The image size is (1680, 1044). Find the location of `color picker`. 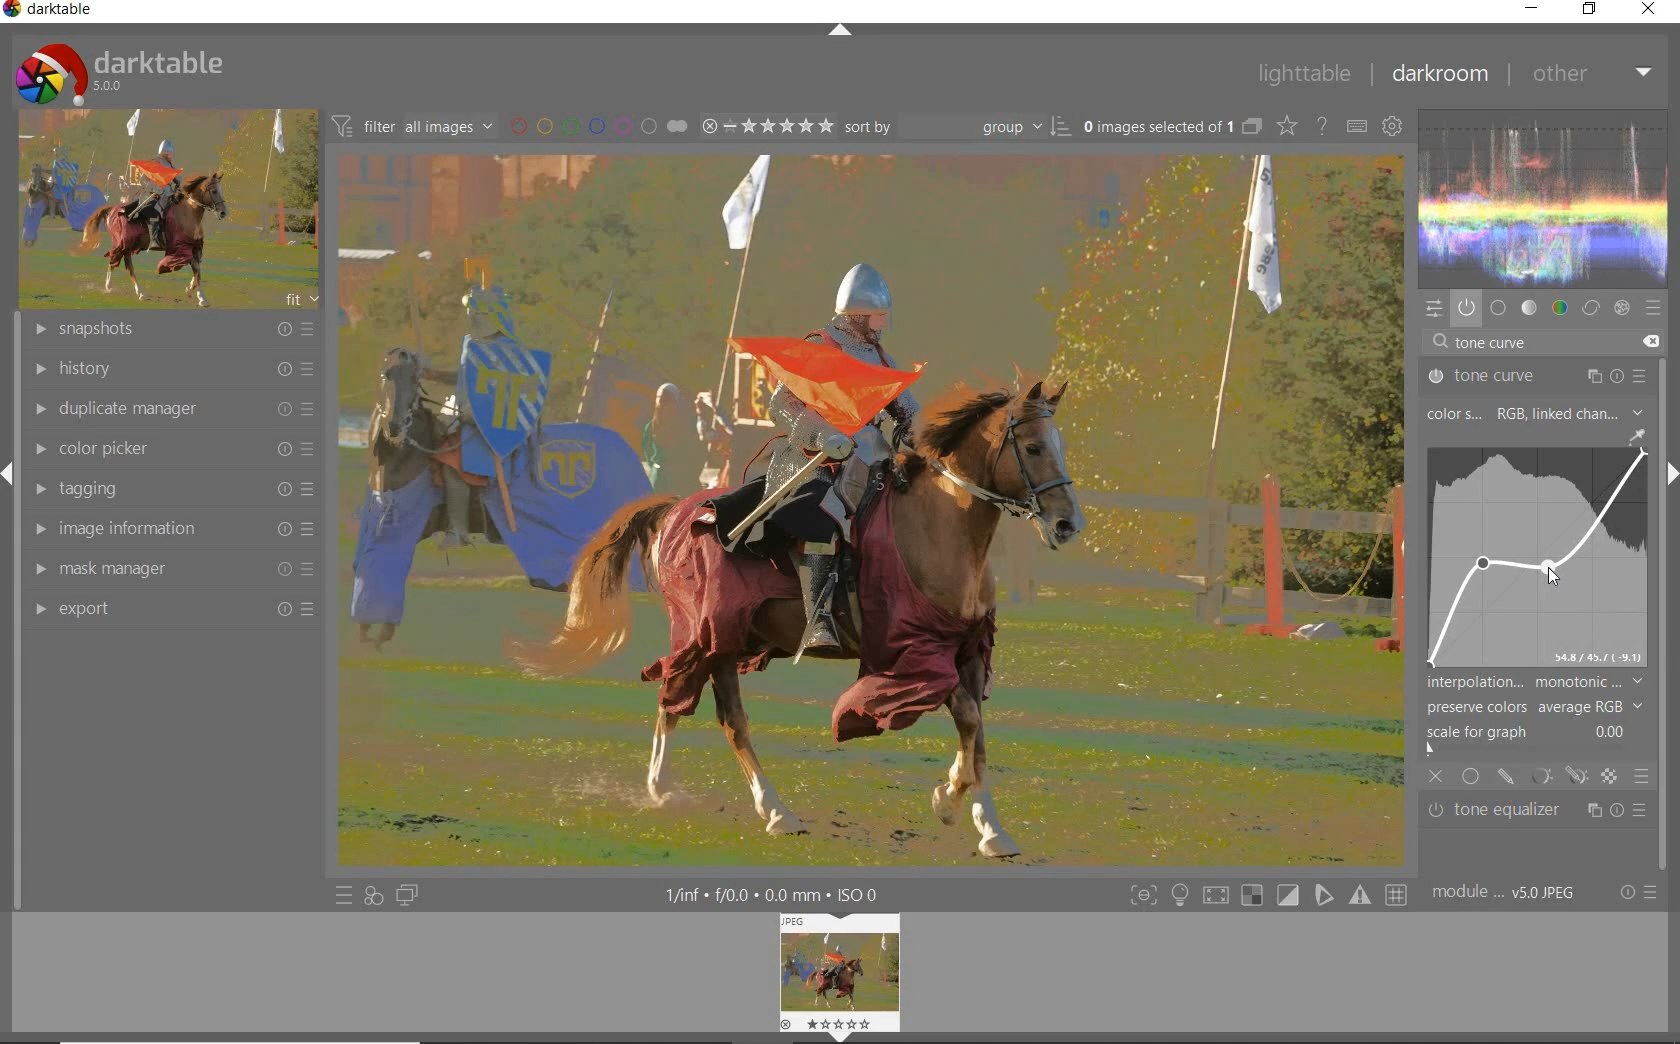

color picker is located at coordinates (171, 450).